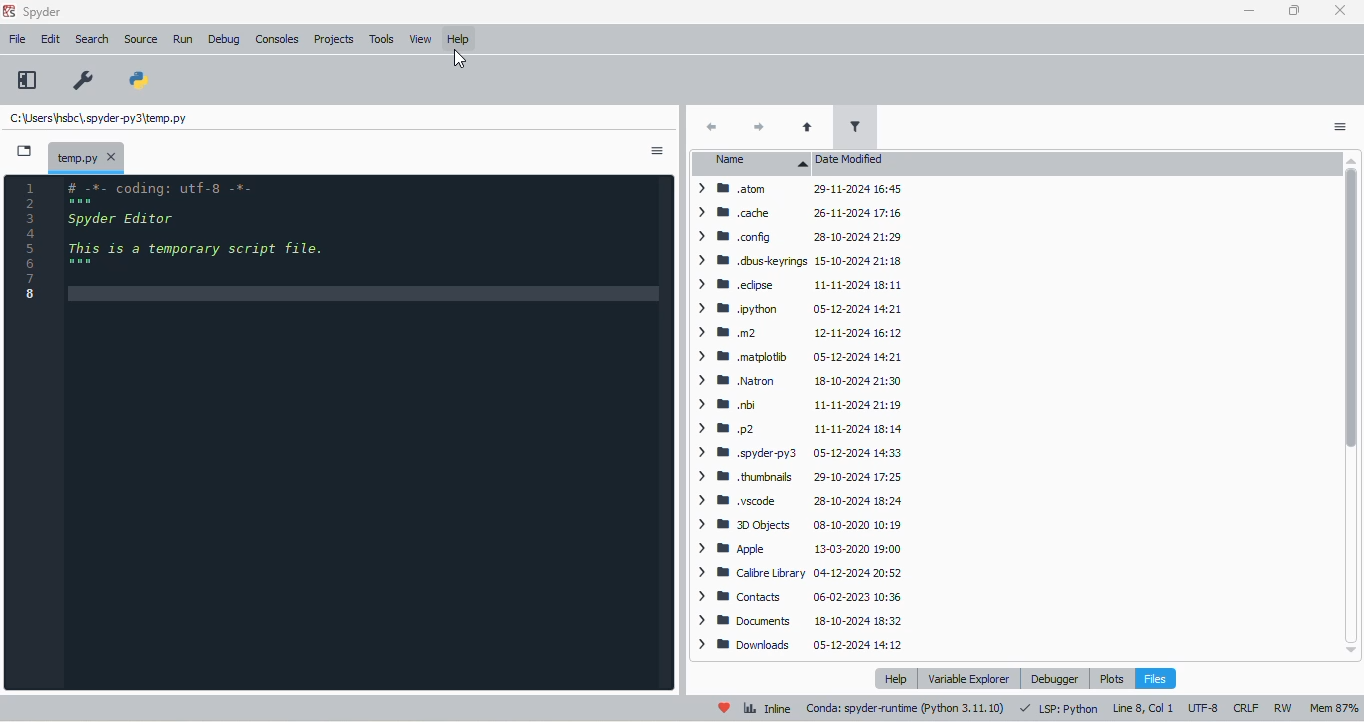  What do you see at coordinates (712, 127) in the screenshot?
I see `back` at bounding box center [712, 127].